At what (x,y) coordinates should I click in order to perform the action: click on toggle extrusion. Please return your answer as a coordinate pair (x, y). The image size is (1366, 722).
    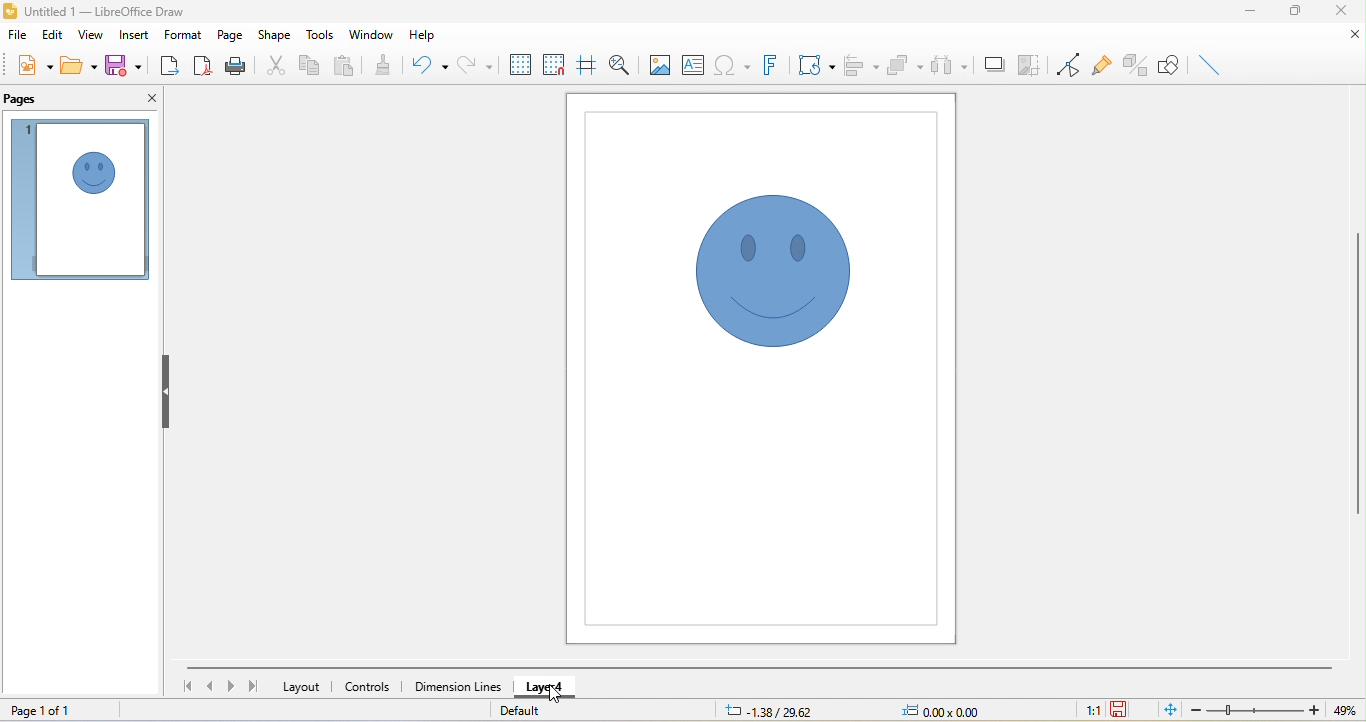
    Looking at the image, I should click on (1135, 65).